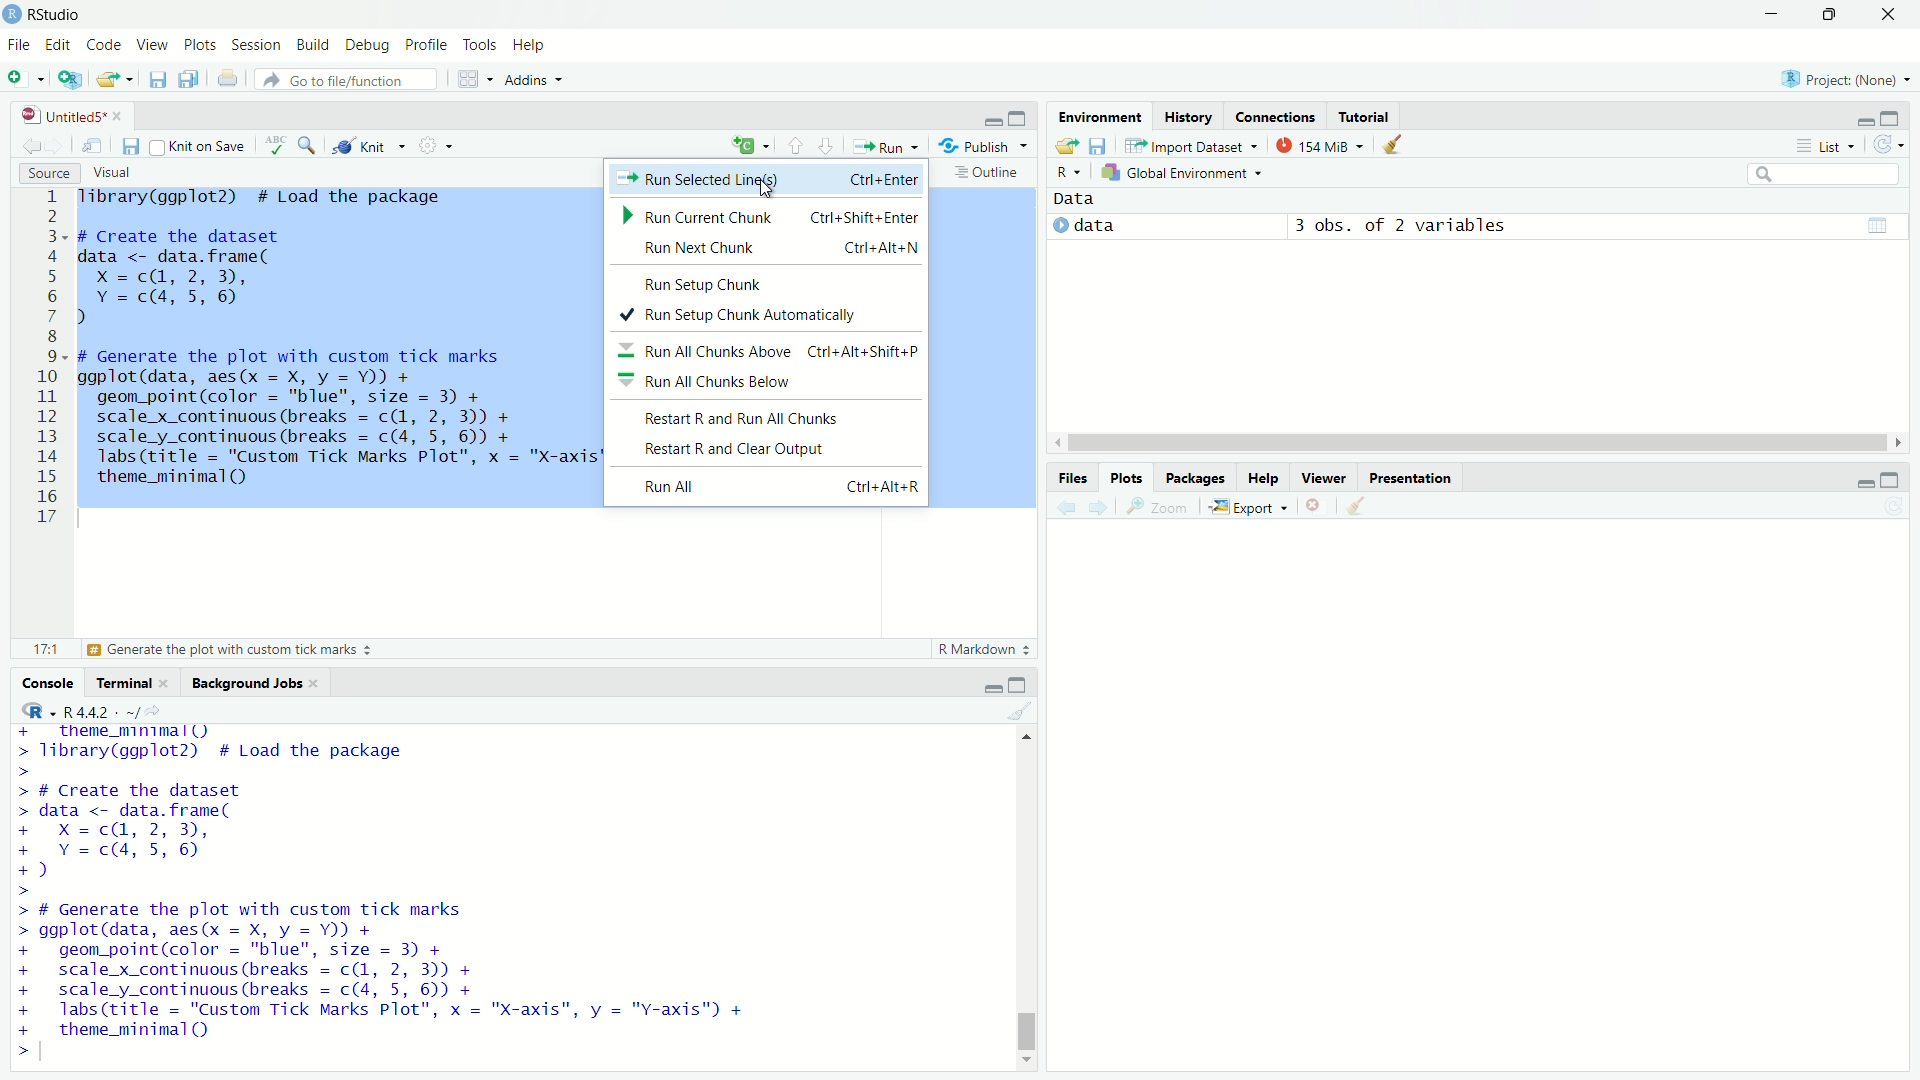 The image size is (1920, 1080). What do you see at coordinates (1901, 480) in the screenshot?
I see `maximize` at bounding box center [1901, 480].